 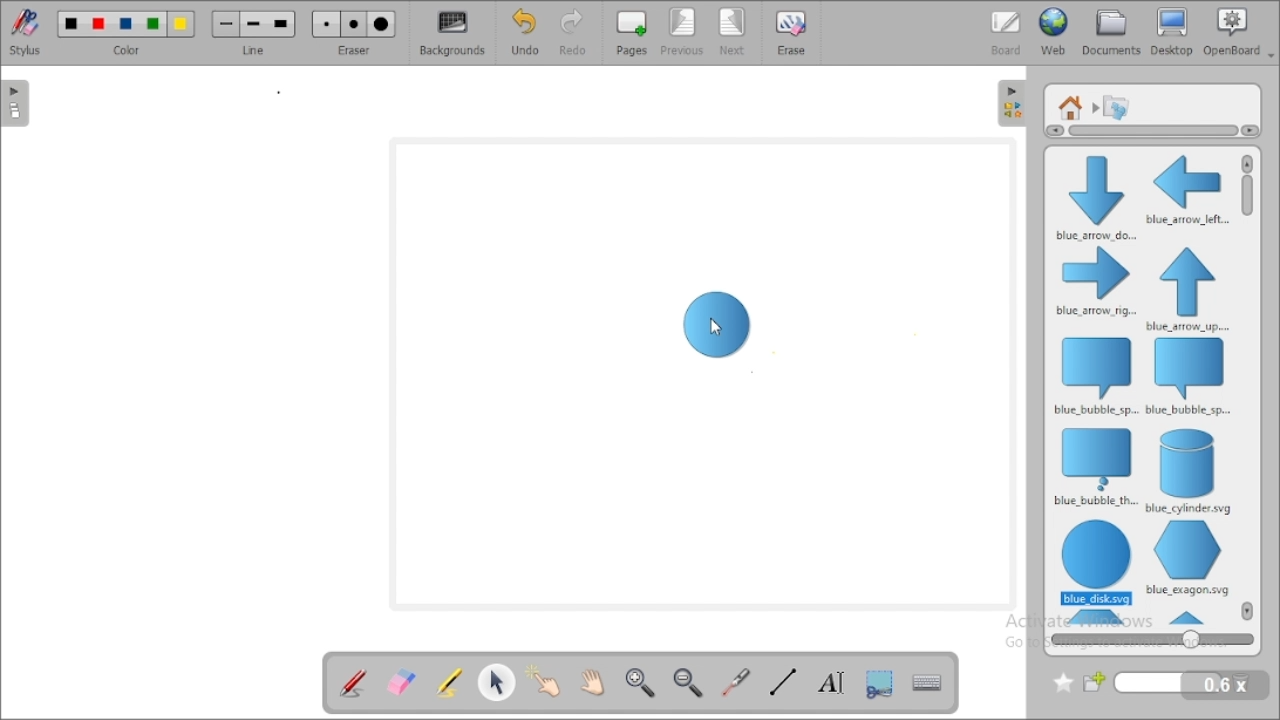 What do you see at coordinates (525, 32) in the screenshot?
I see `undo` at bounding box center [525, 32].